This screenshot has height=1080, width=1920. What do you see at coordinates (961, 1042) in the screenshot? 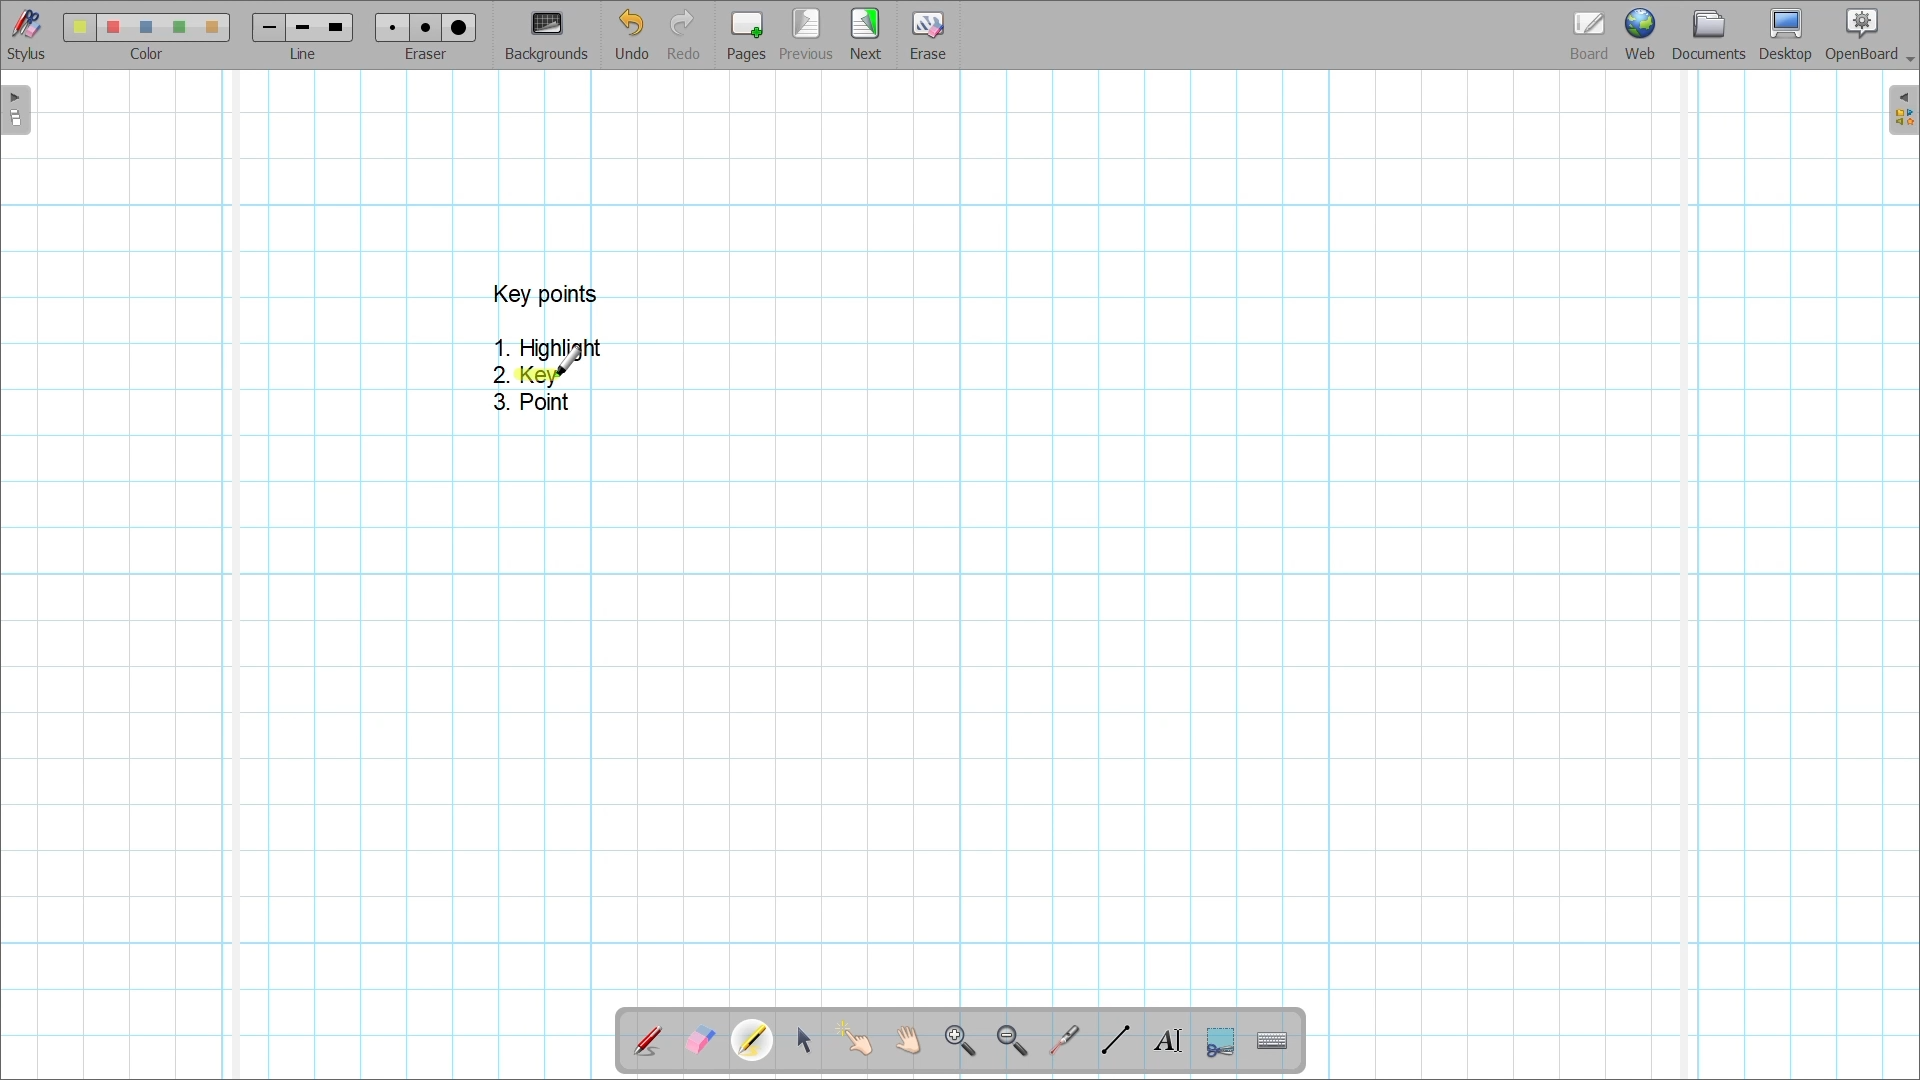
I see `Zoom in` at bounding box center [961, 1042].